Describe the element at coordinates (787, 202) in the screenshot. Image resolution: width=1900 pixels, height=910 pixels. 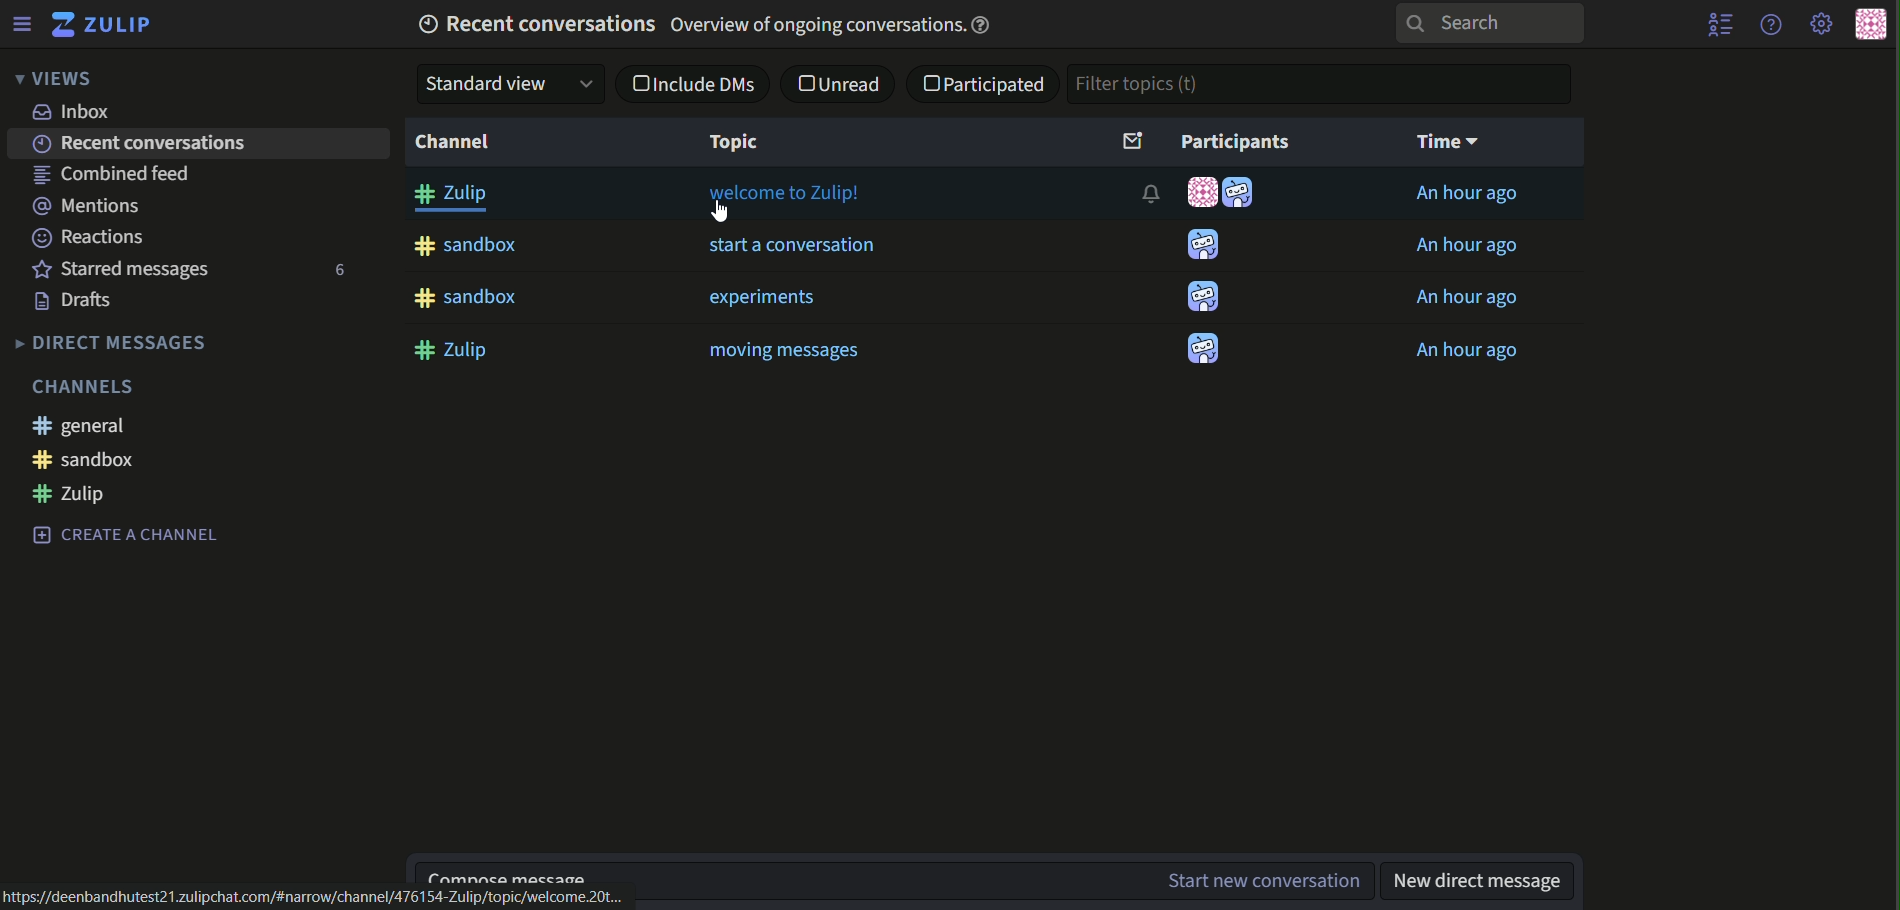
I see `text` at that location.